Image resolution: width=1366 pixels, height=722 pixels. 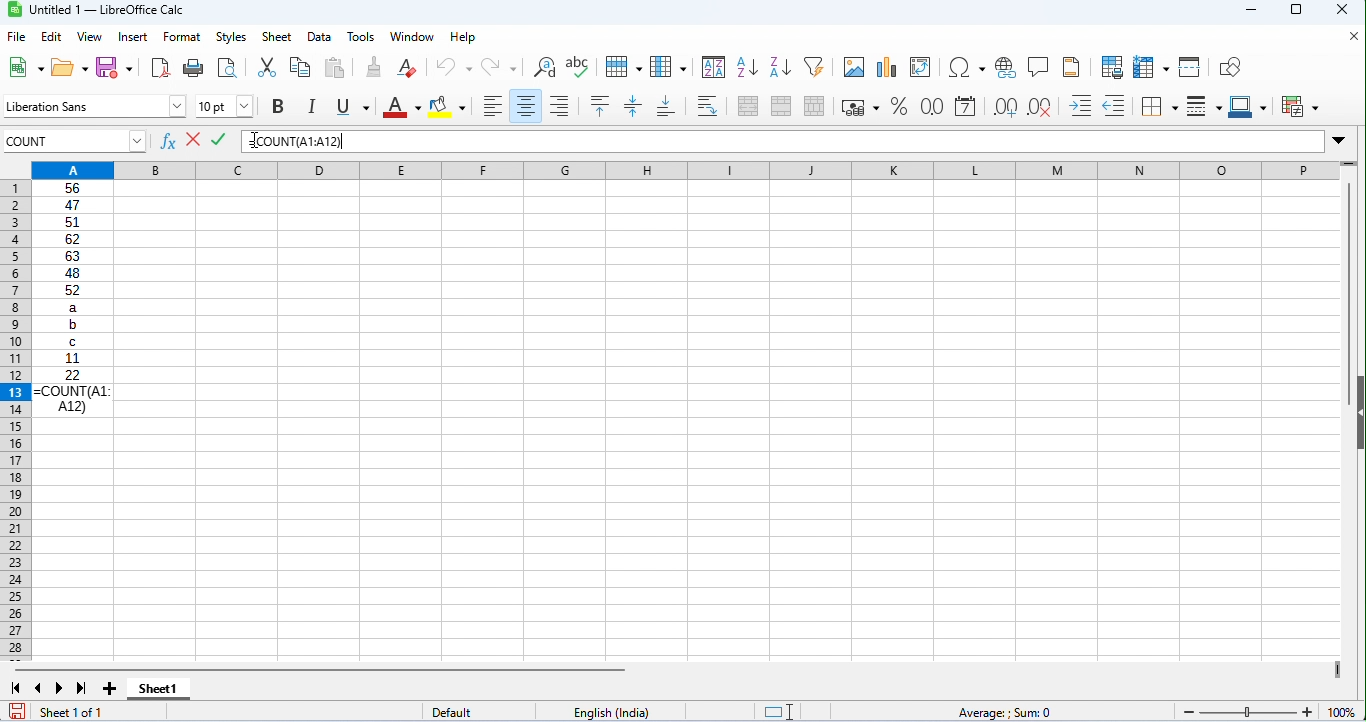 I want to click on font color, so click(x=402, y=107).